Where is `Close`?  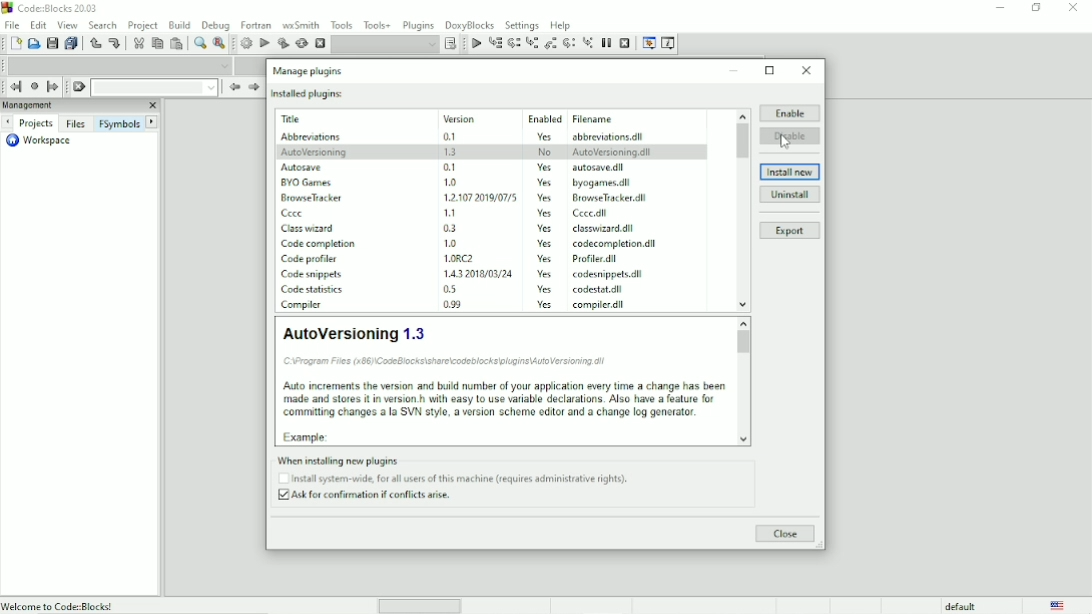
Close is located at coordinates (785, 534).